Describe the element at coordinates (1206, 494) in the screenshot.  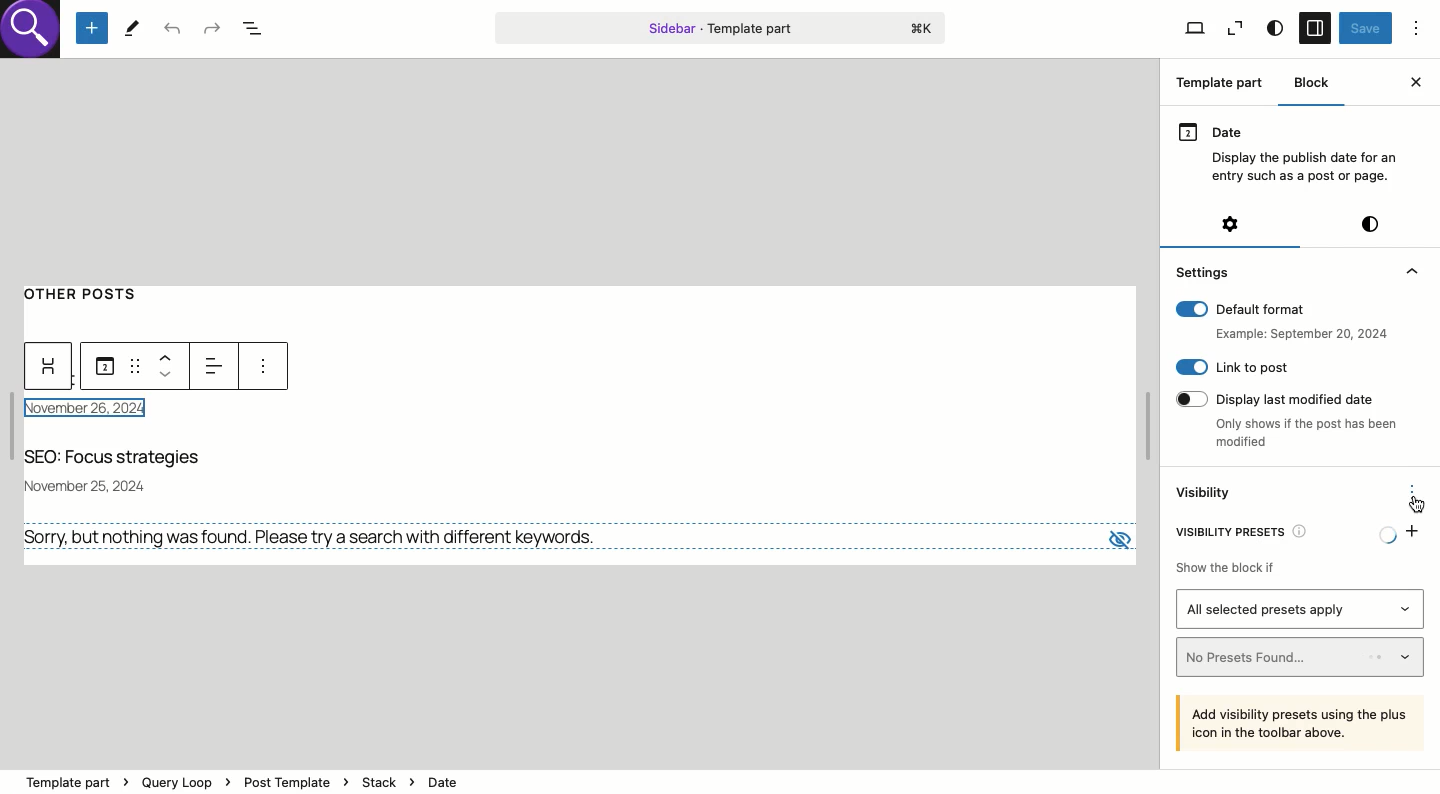
I see `Visibility ` at that location.